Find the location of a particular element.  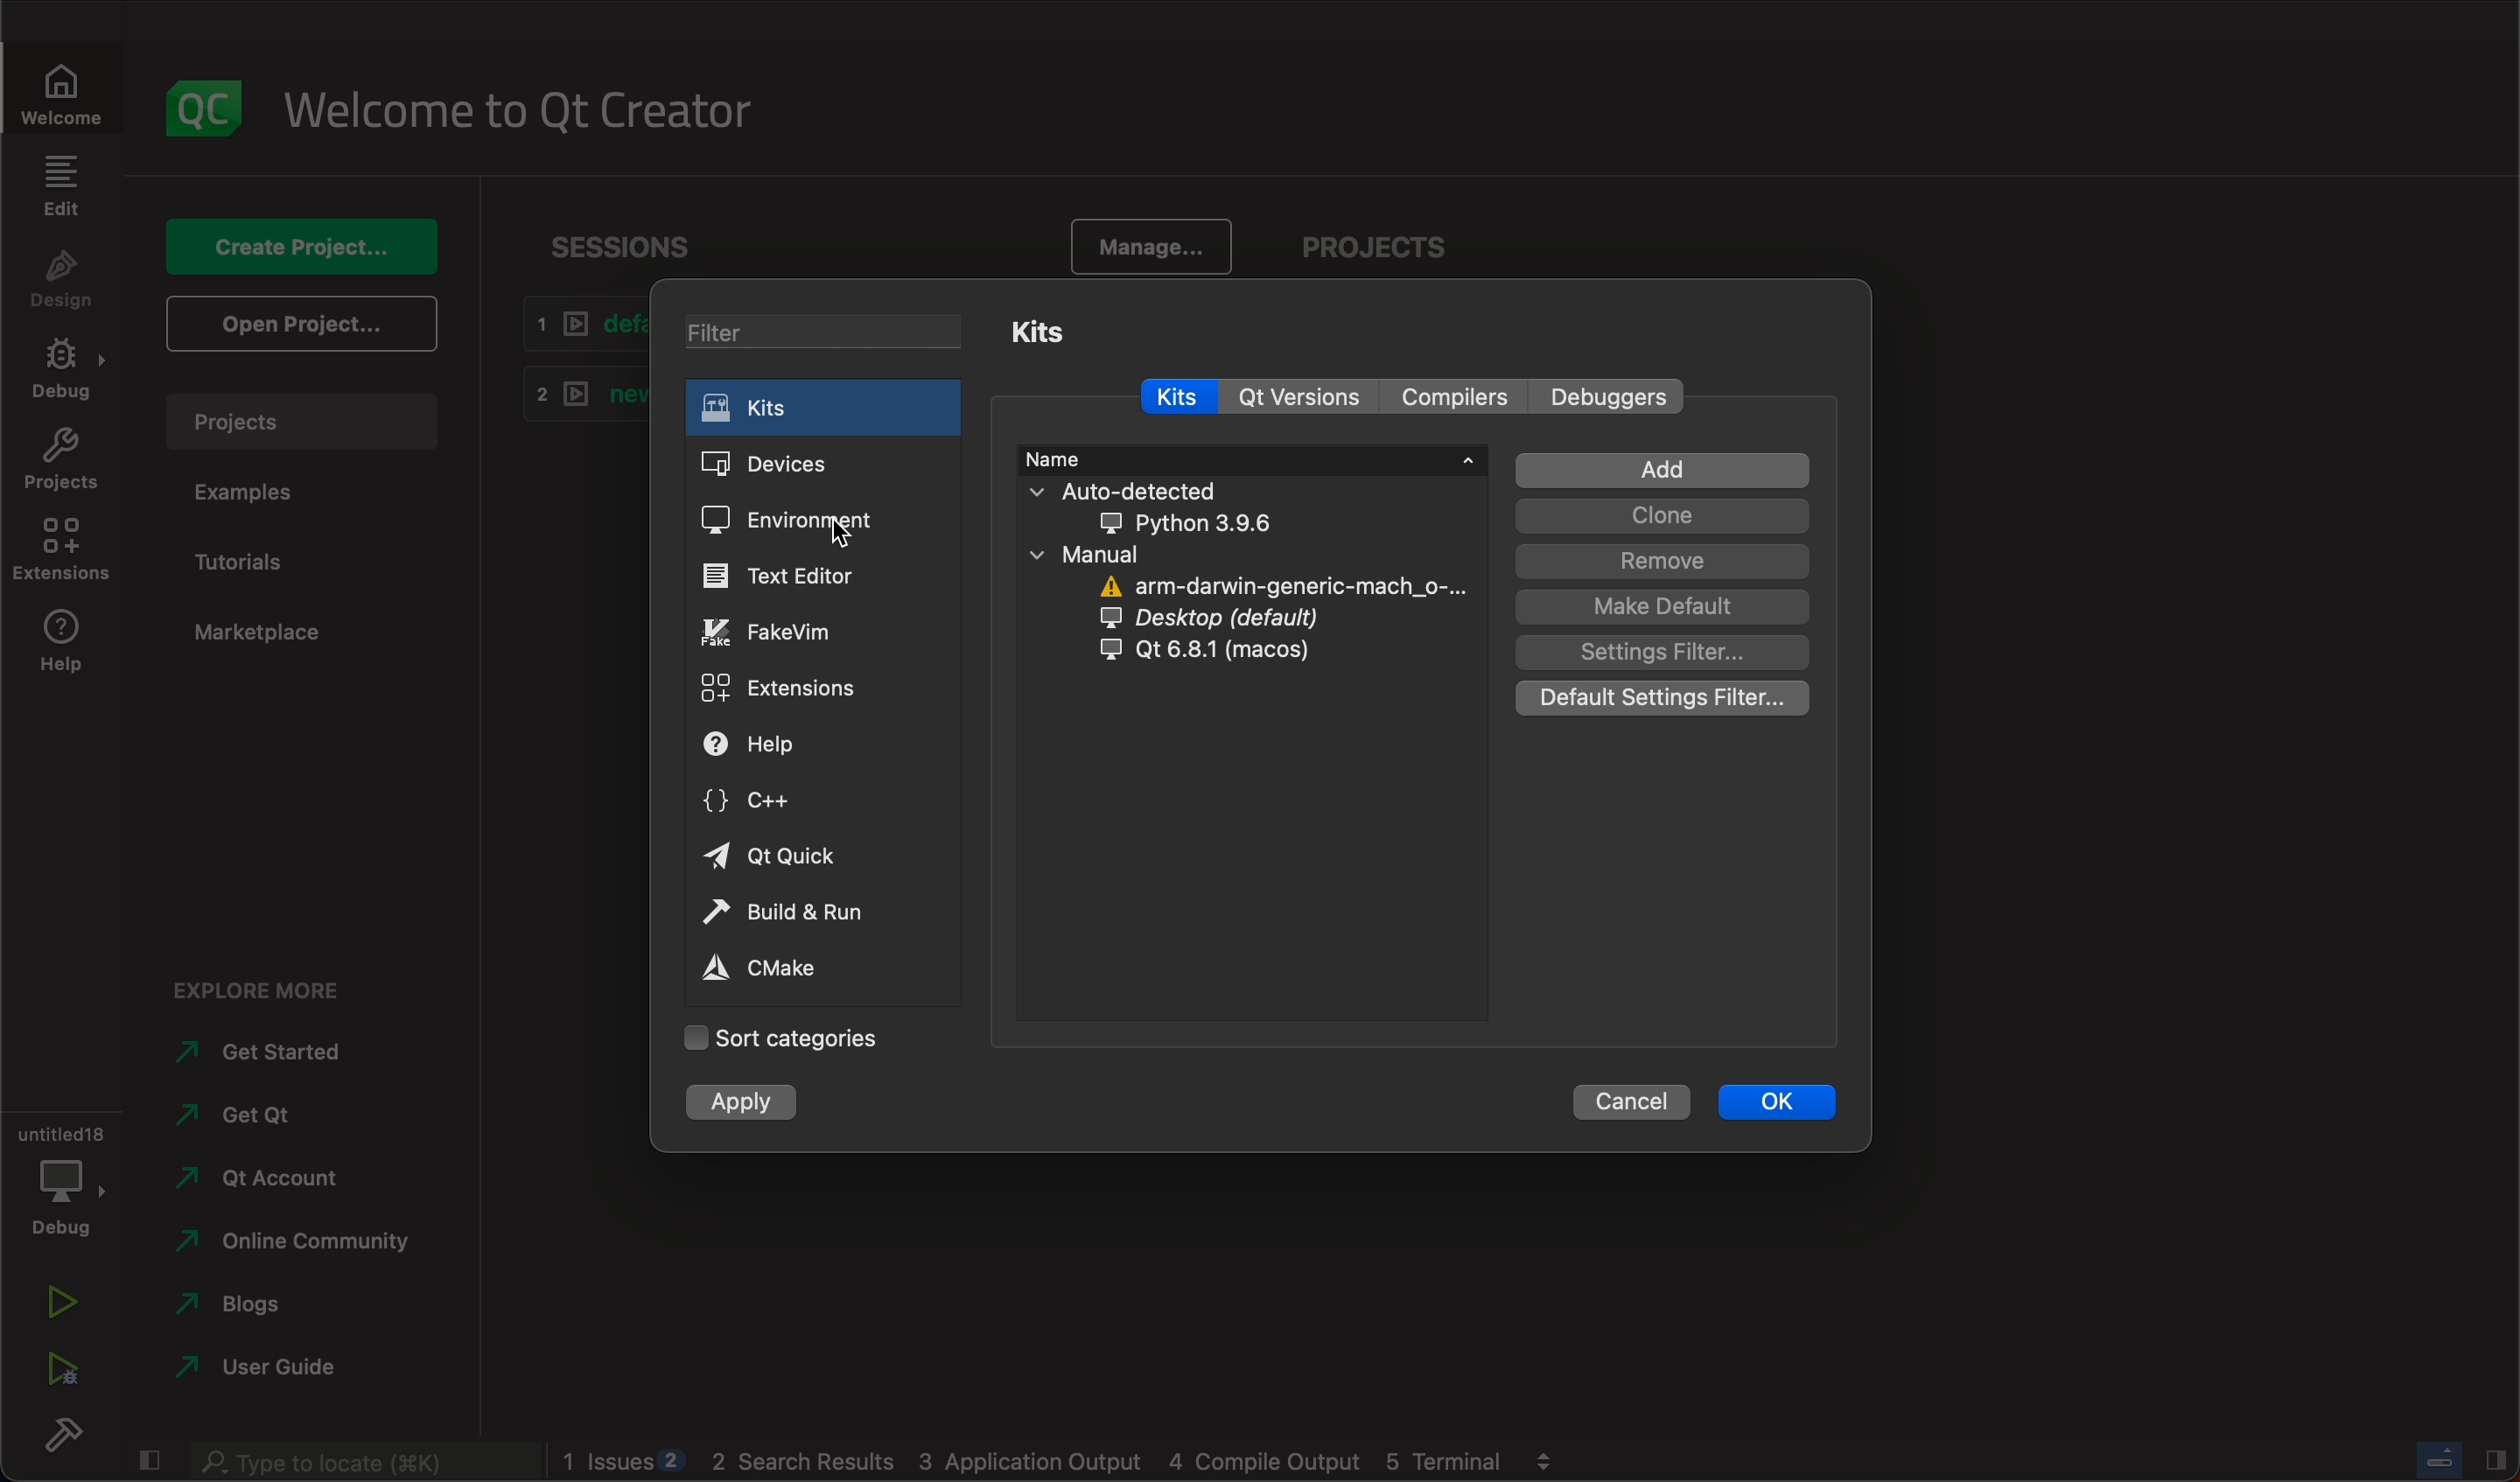

desktop is located at coordinates (1267, 619).